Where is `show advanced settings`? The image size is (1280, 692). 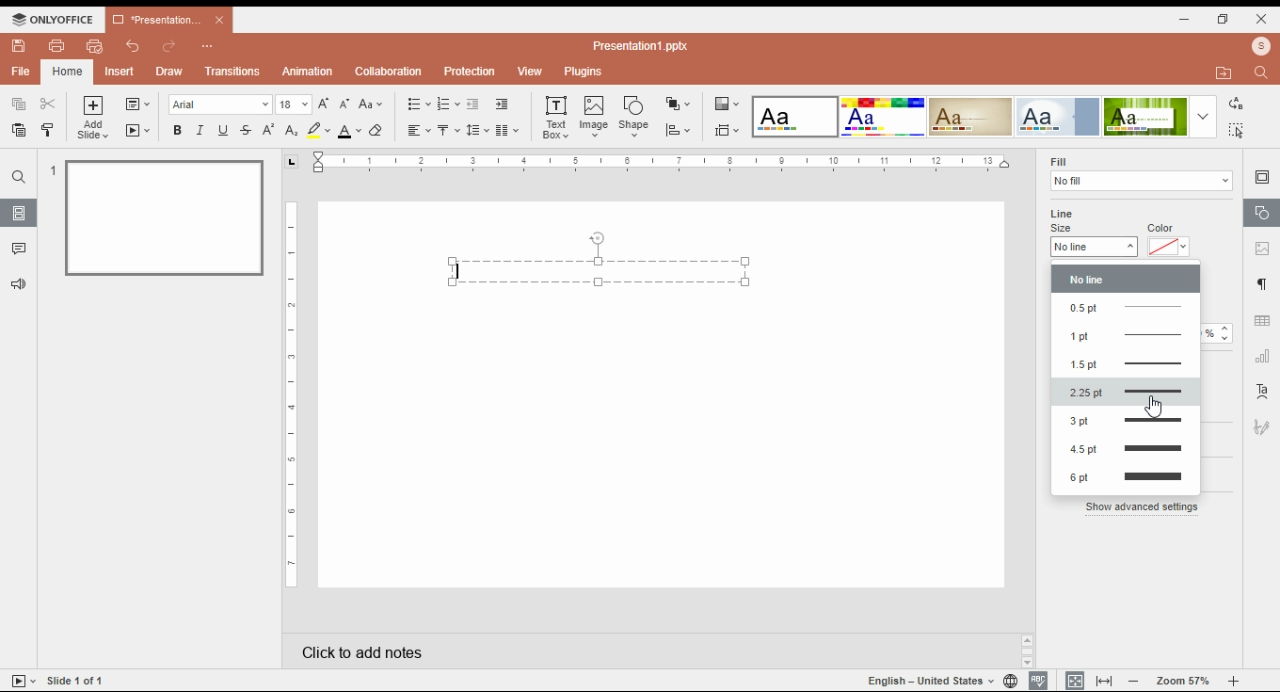 show advanced settings is located at coordinates (1142, 507).